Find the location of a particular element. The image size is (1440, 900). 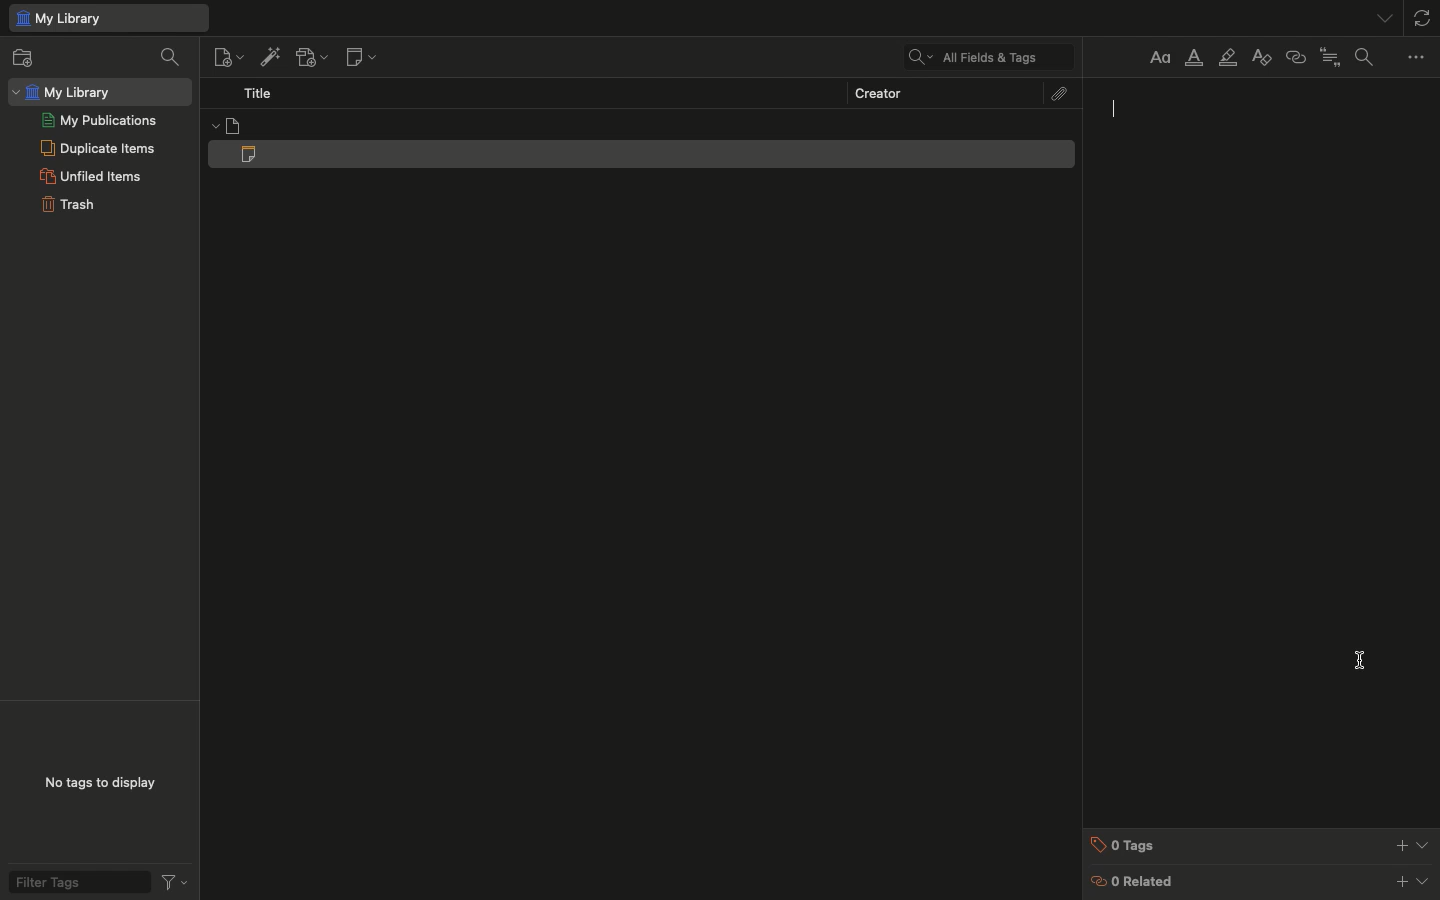

Title is located at coordinates (258, 93).